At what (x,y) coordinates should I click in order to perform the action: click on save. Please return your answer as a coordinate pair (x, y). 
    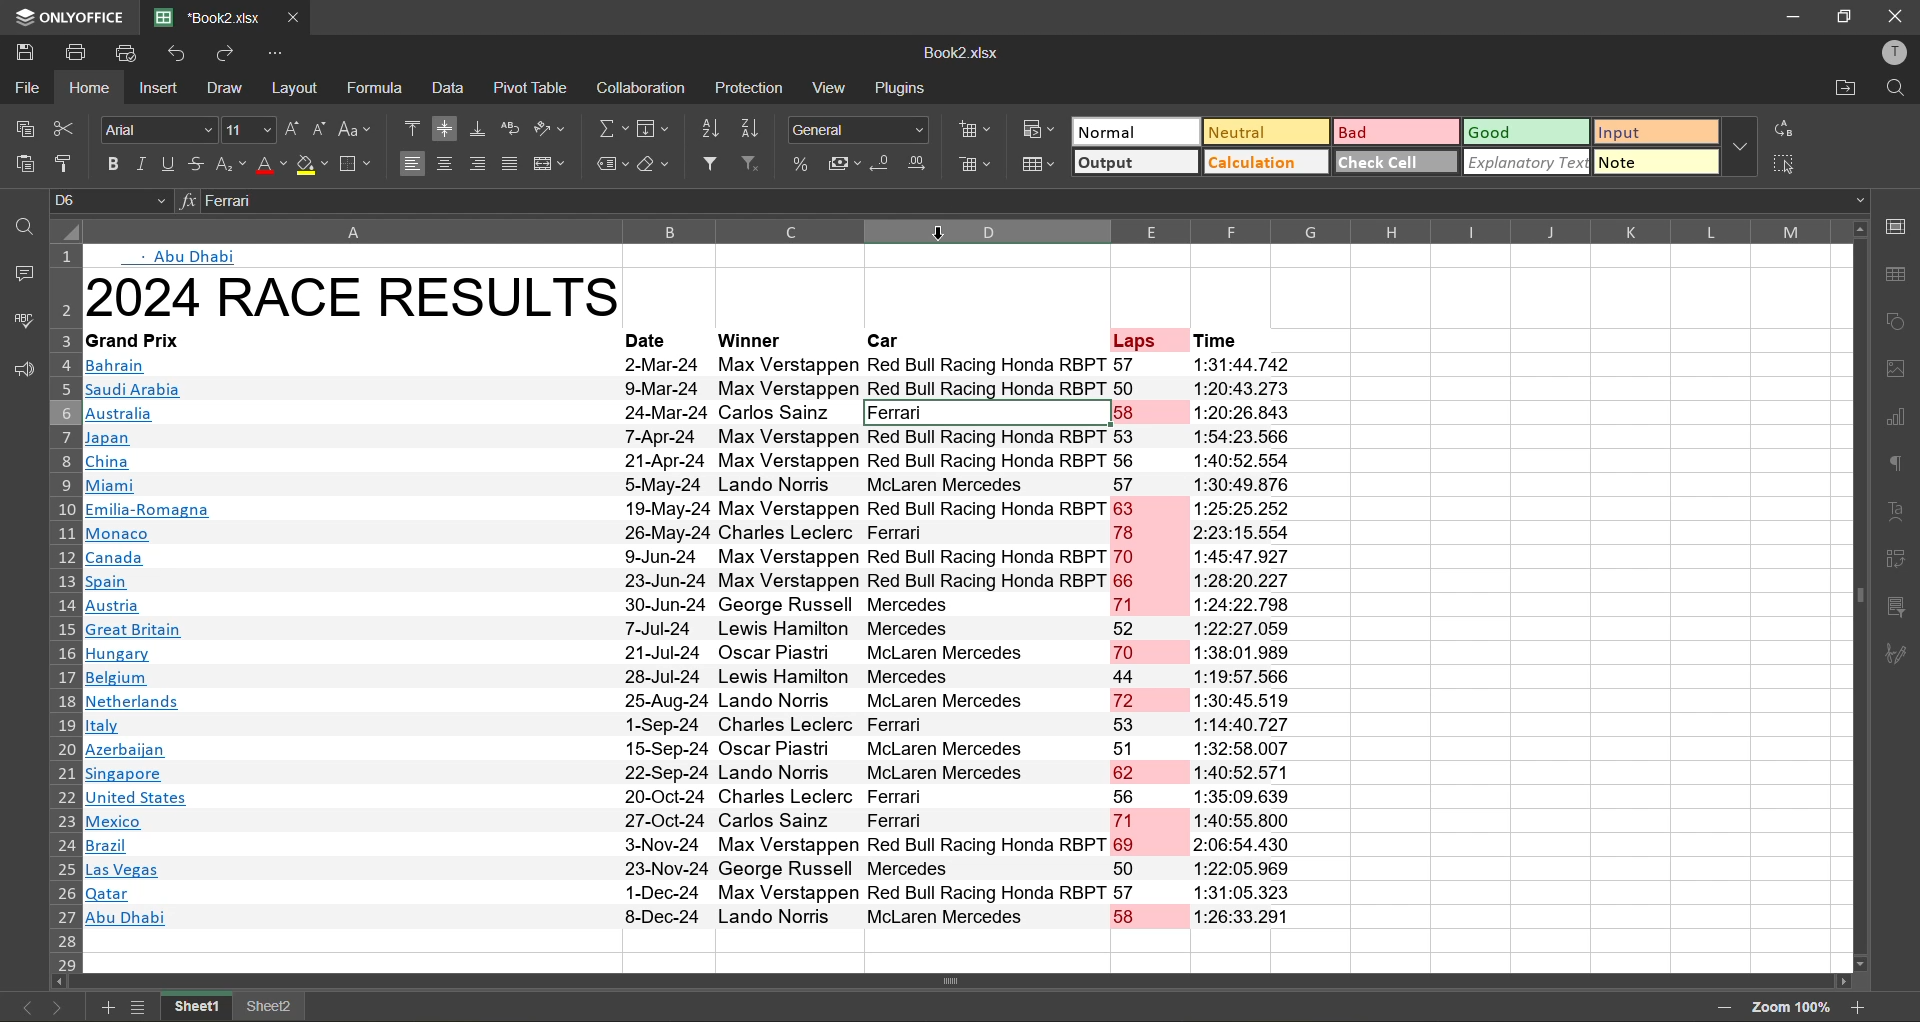
    Looking at the image, I should click on (19, 50).